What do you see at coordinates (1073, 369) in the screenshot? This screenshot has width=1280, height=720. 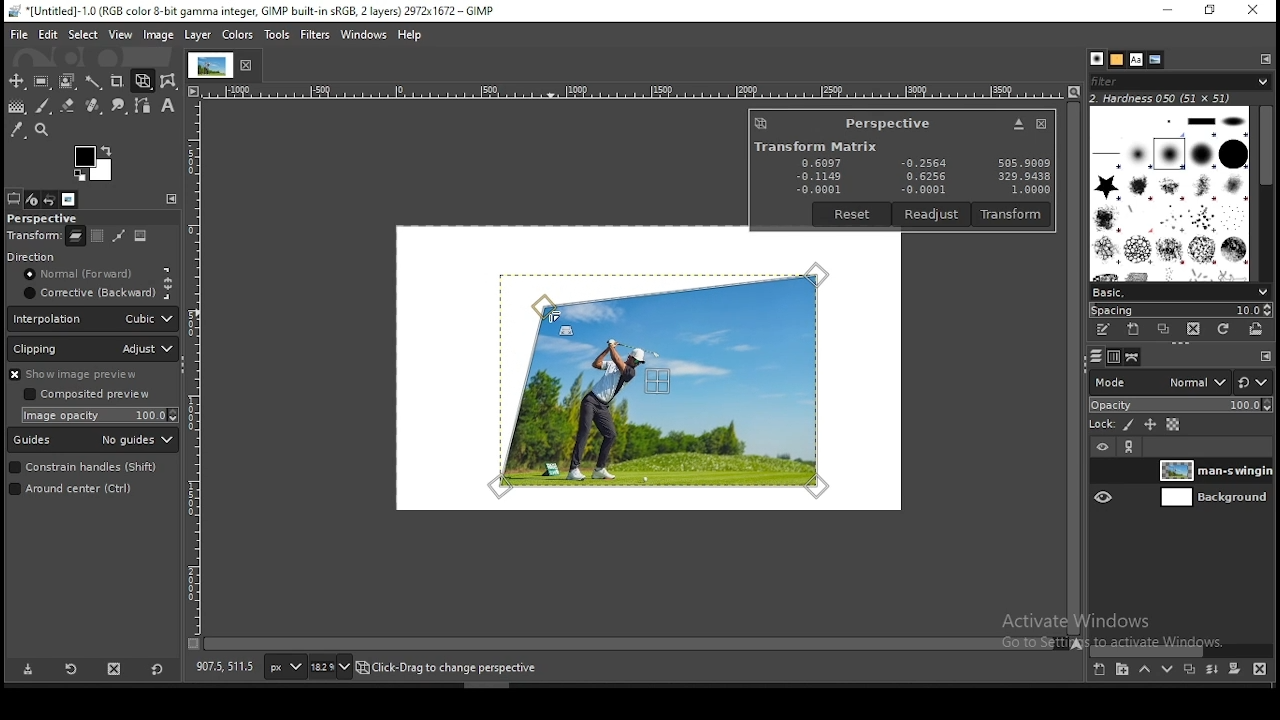 I see `scroll bar` at bounding box center [1073, 369].